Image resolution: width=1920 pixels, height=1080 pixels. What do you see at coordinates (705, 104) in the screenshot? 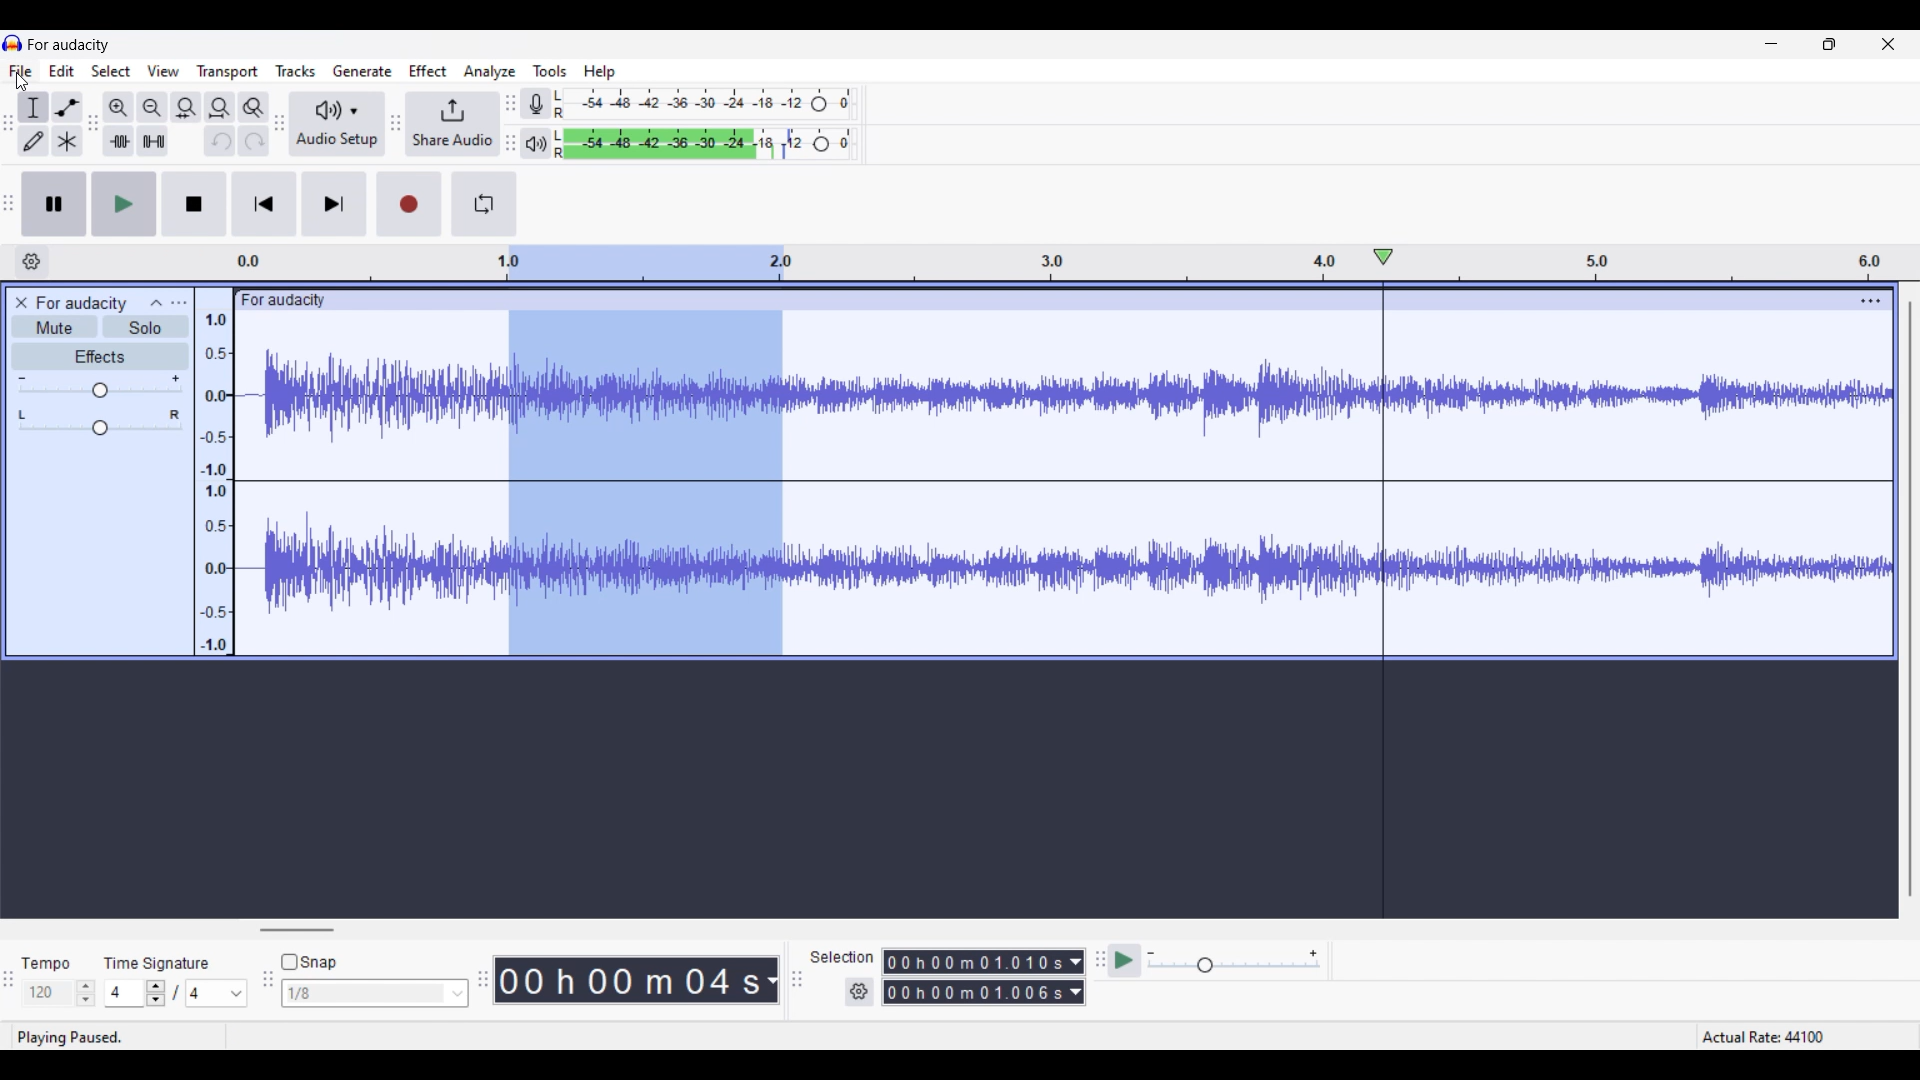
I see `Recording level` at bounding box center [705, 104].